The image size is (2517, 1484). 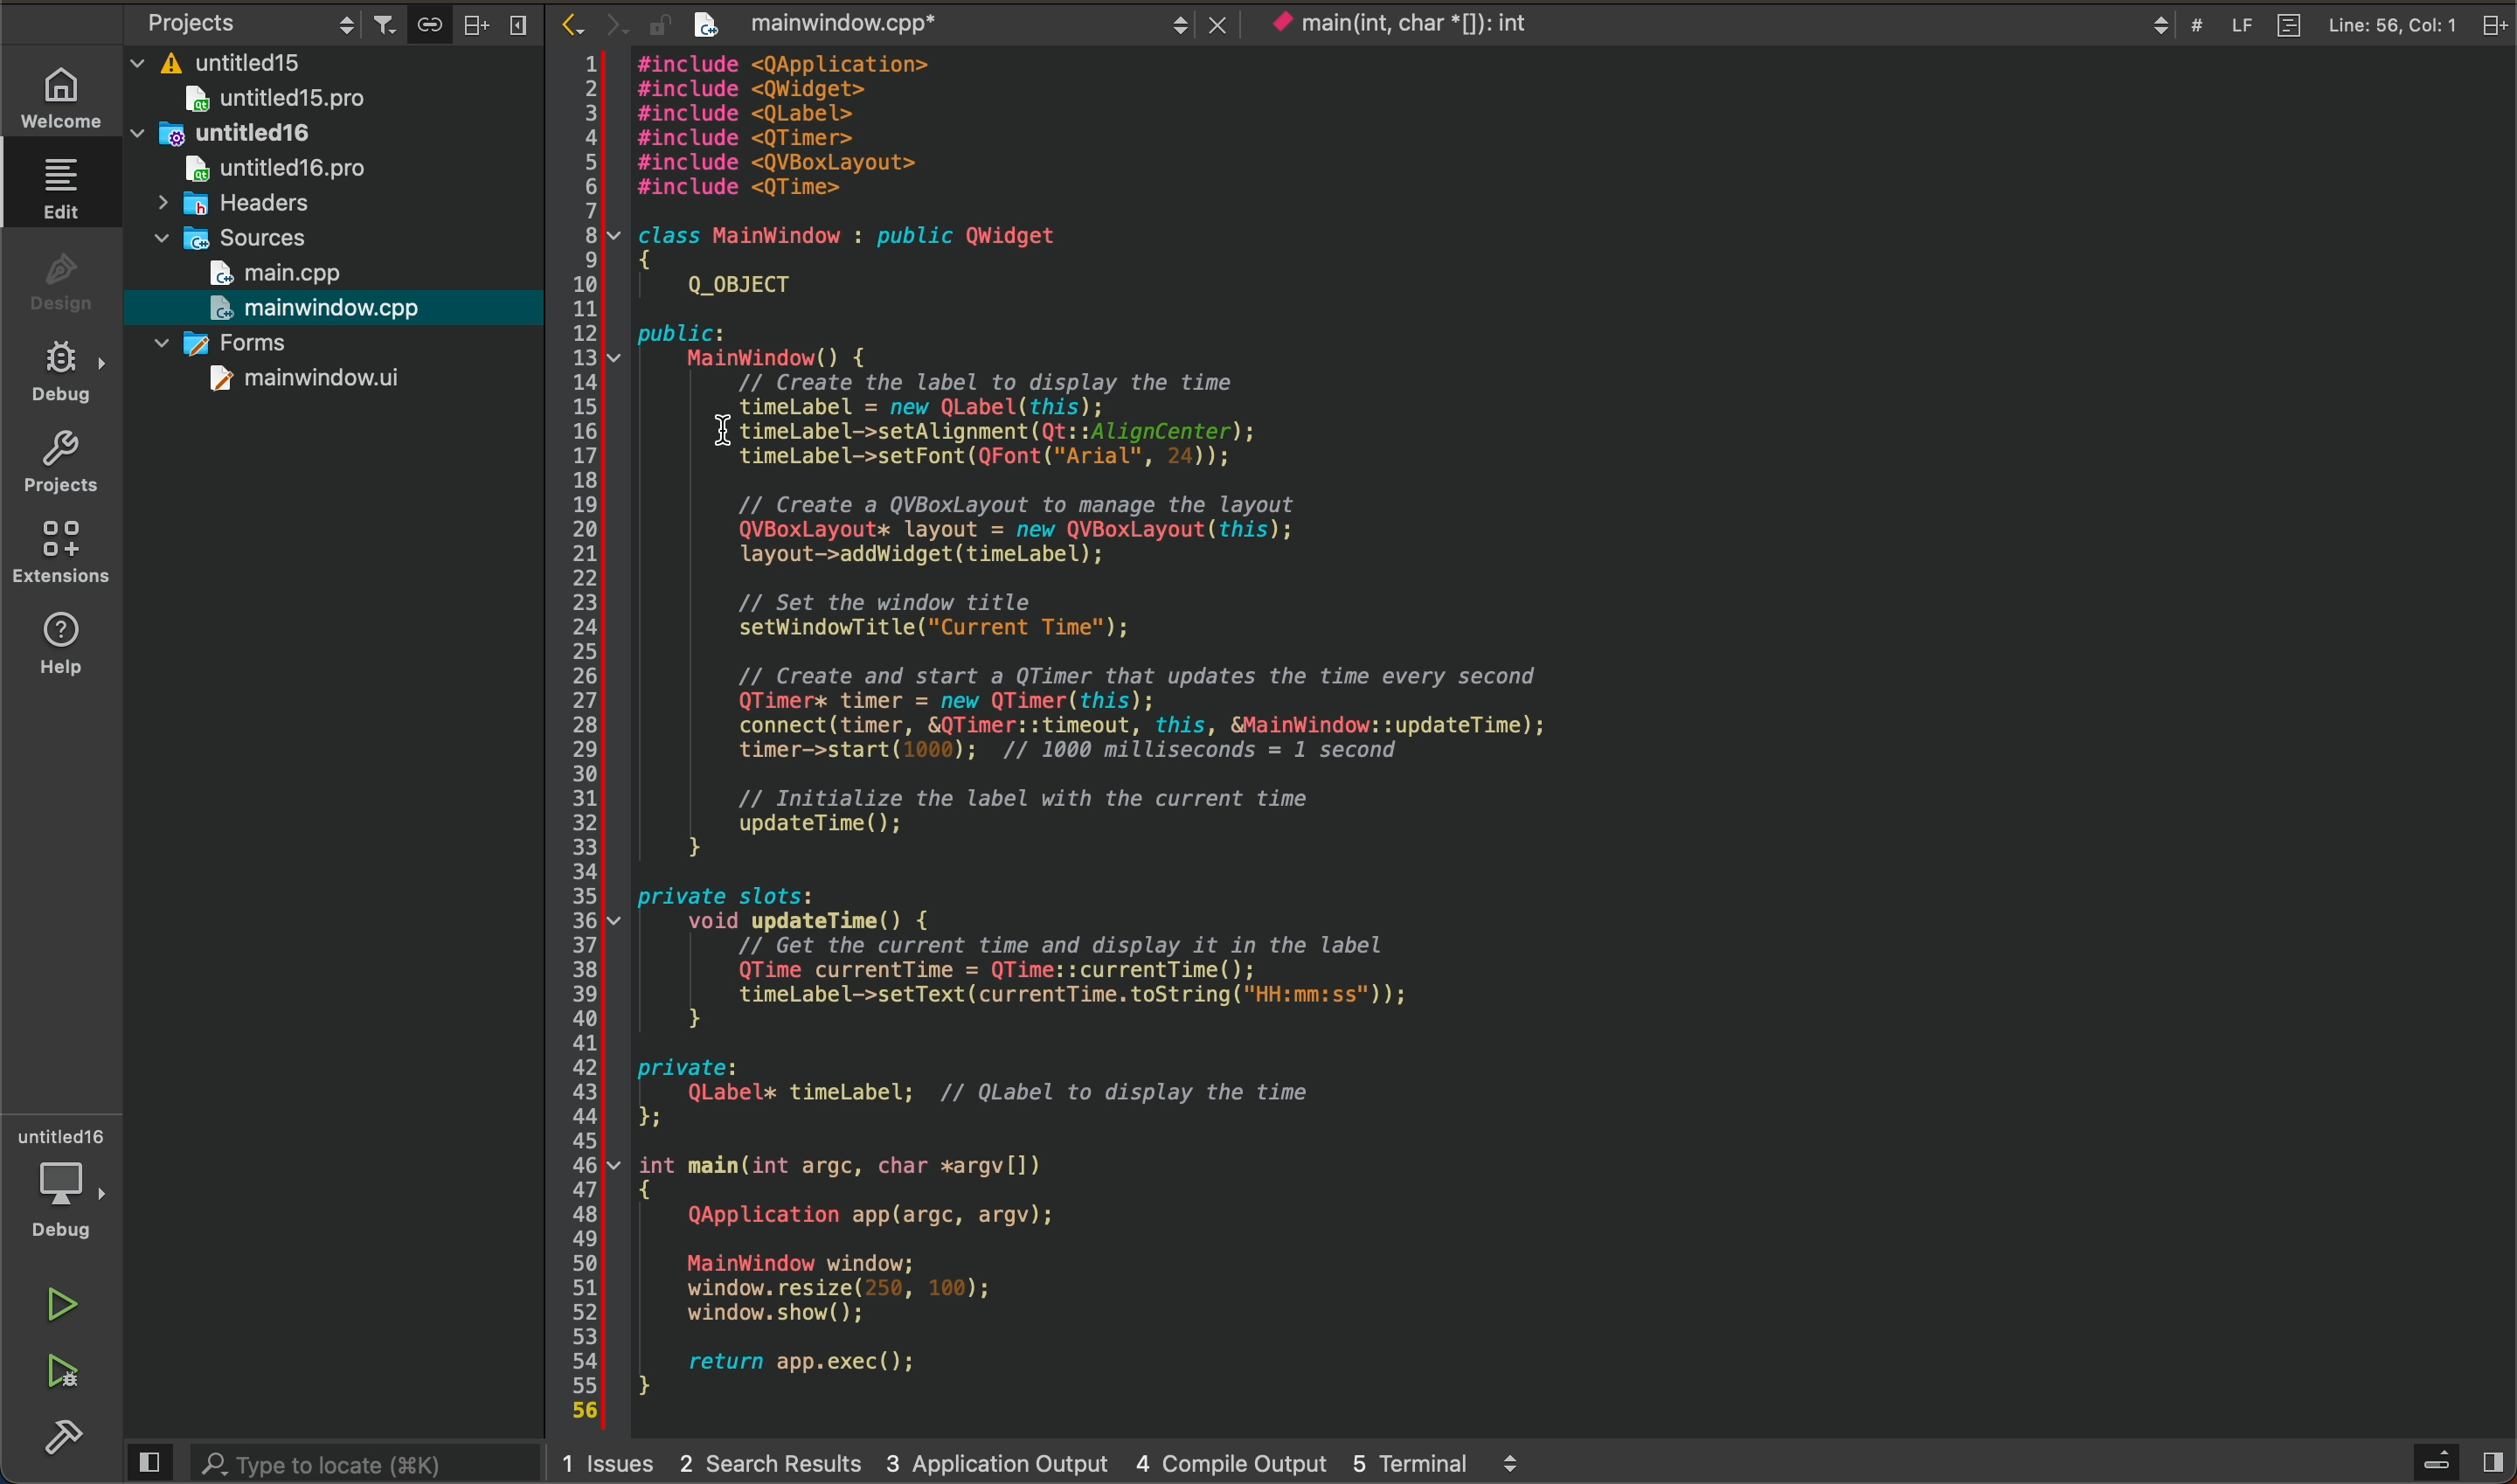 I want to click on Cursor, so click(x=705, y=431).